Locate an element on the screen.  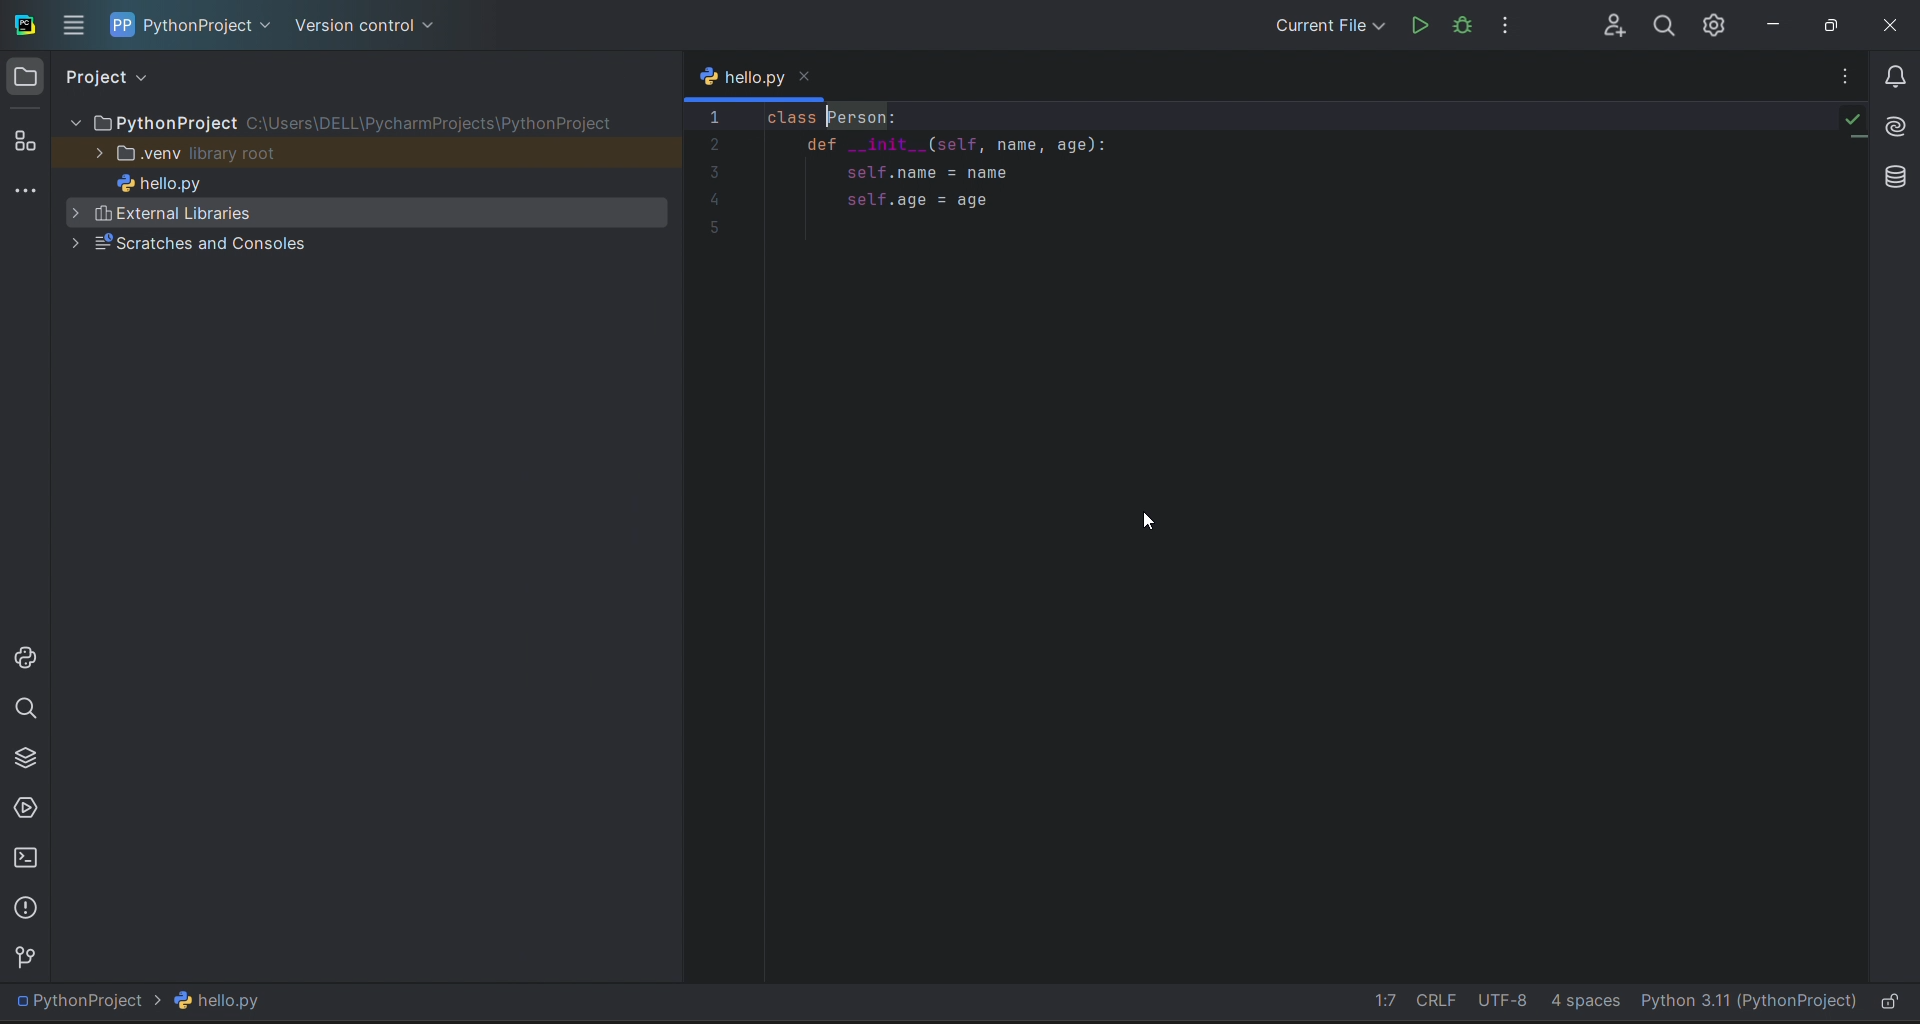
hello.py is located at coordinates (754, 72).